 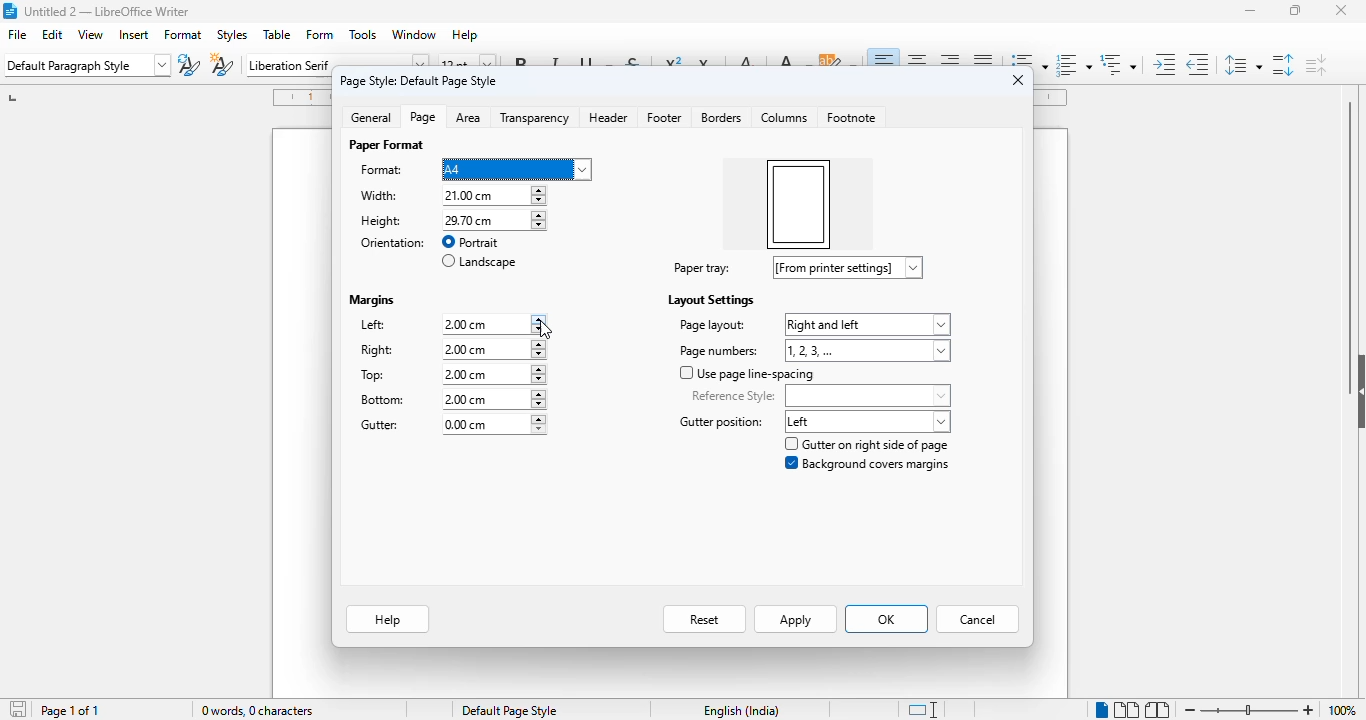 What do you see at coordinates (1165, 65) in the screenshot?
I see `increase indent` at bounding box center [1165, 65].